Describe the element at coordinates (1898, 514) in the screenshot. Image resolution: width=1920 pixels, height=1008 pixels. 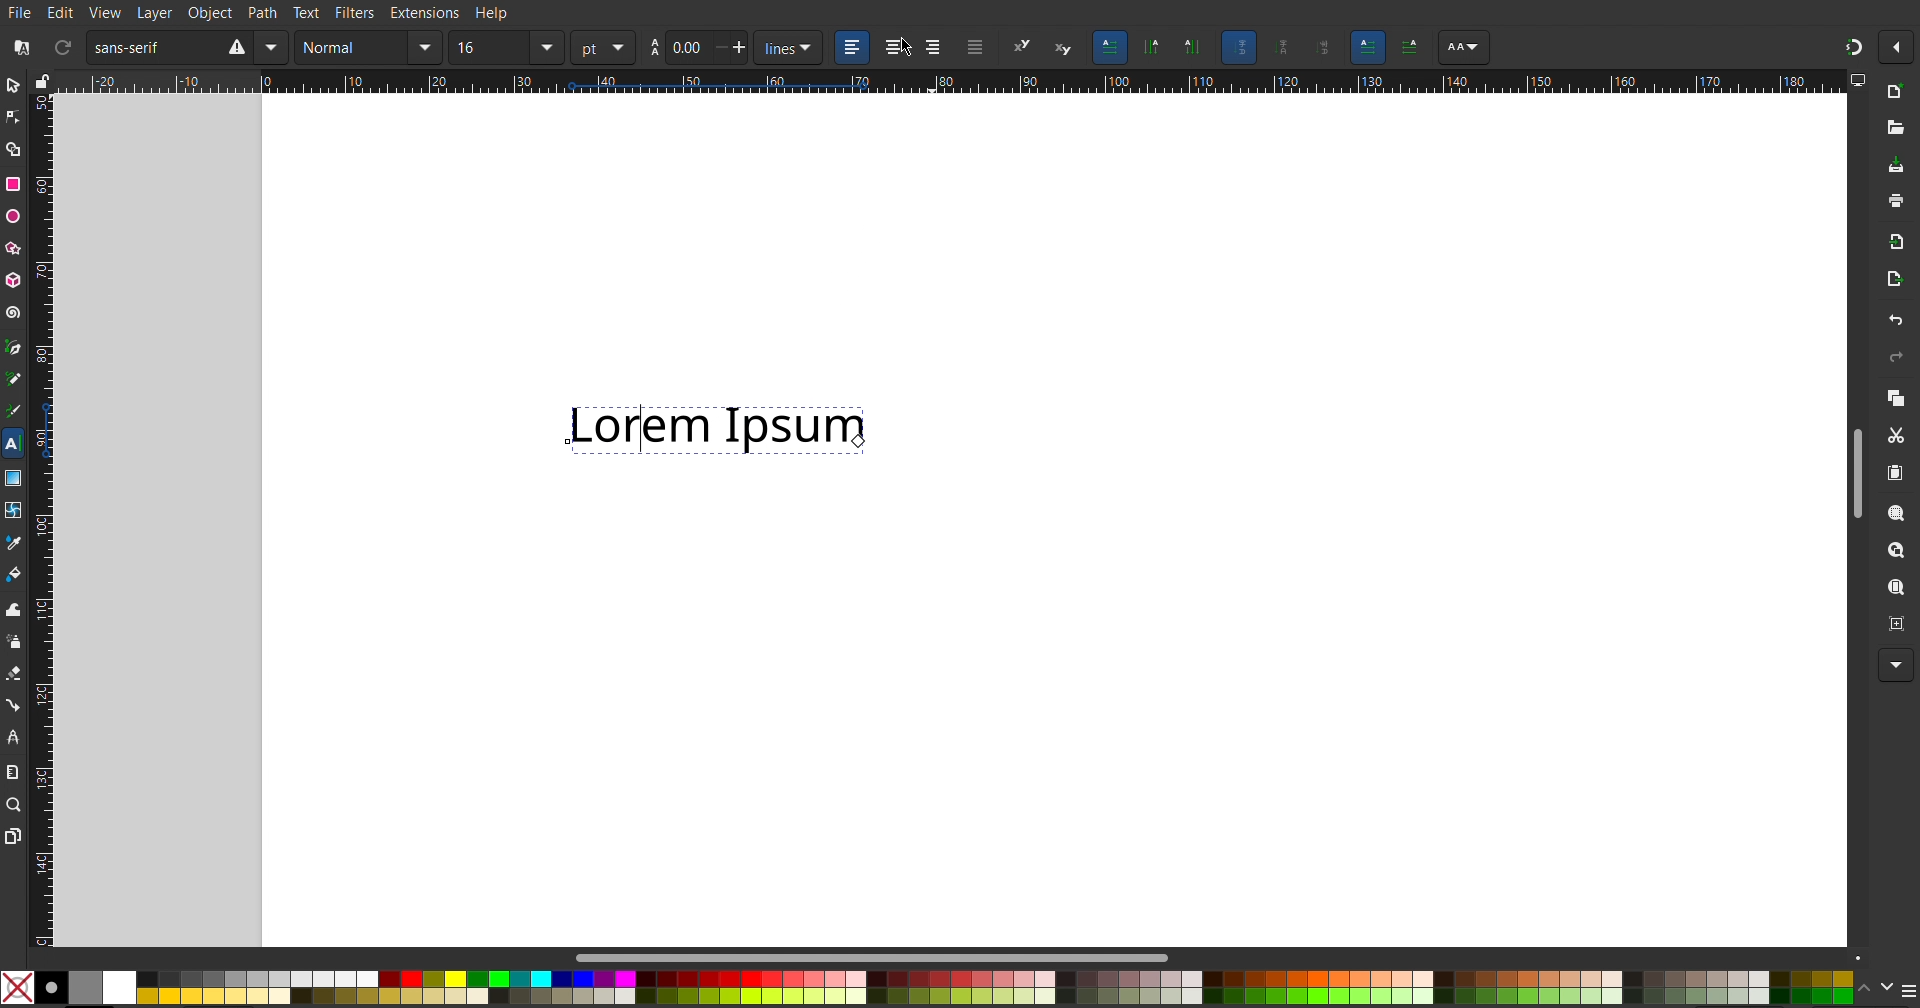
I see `Zoom Selection` at that location.